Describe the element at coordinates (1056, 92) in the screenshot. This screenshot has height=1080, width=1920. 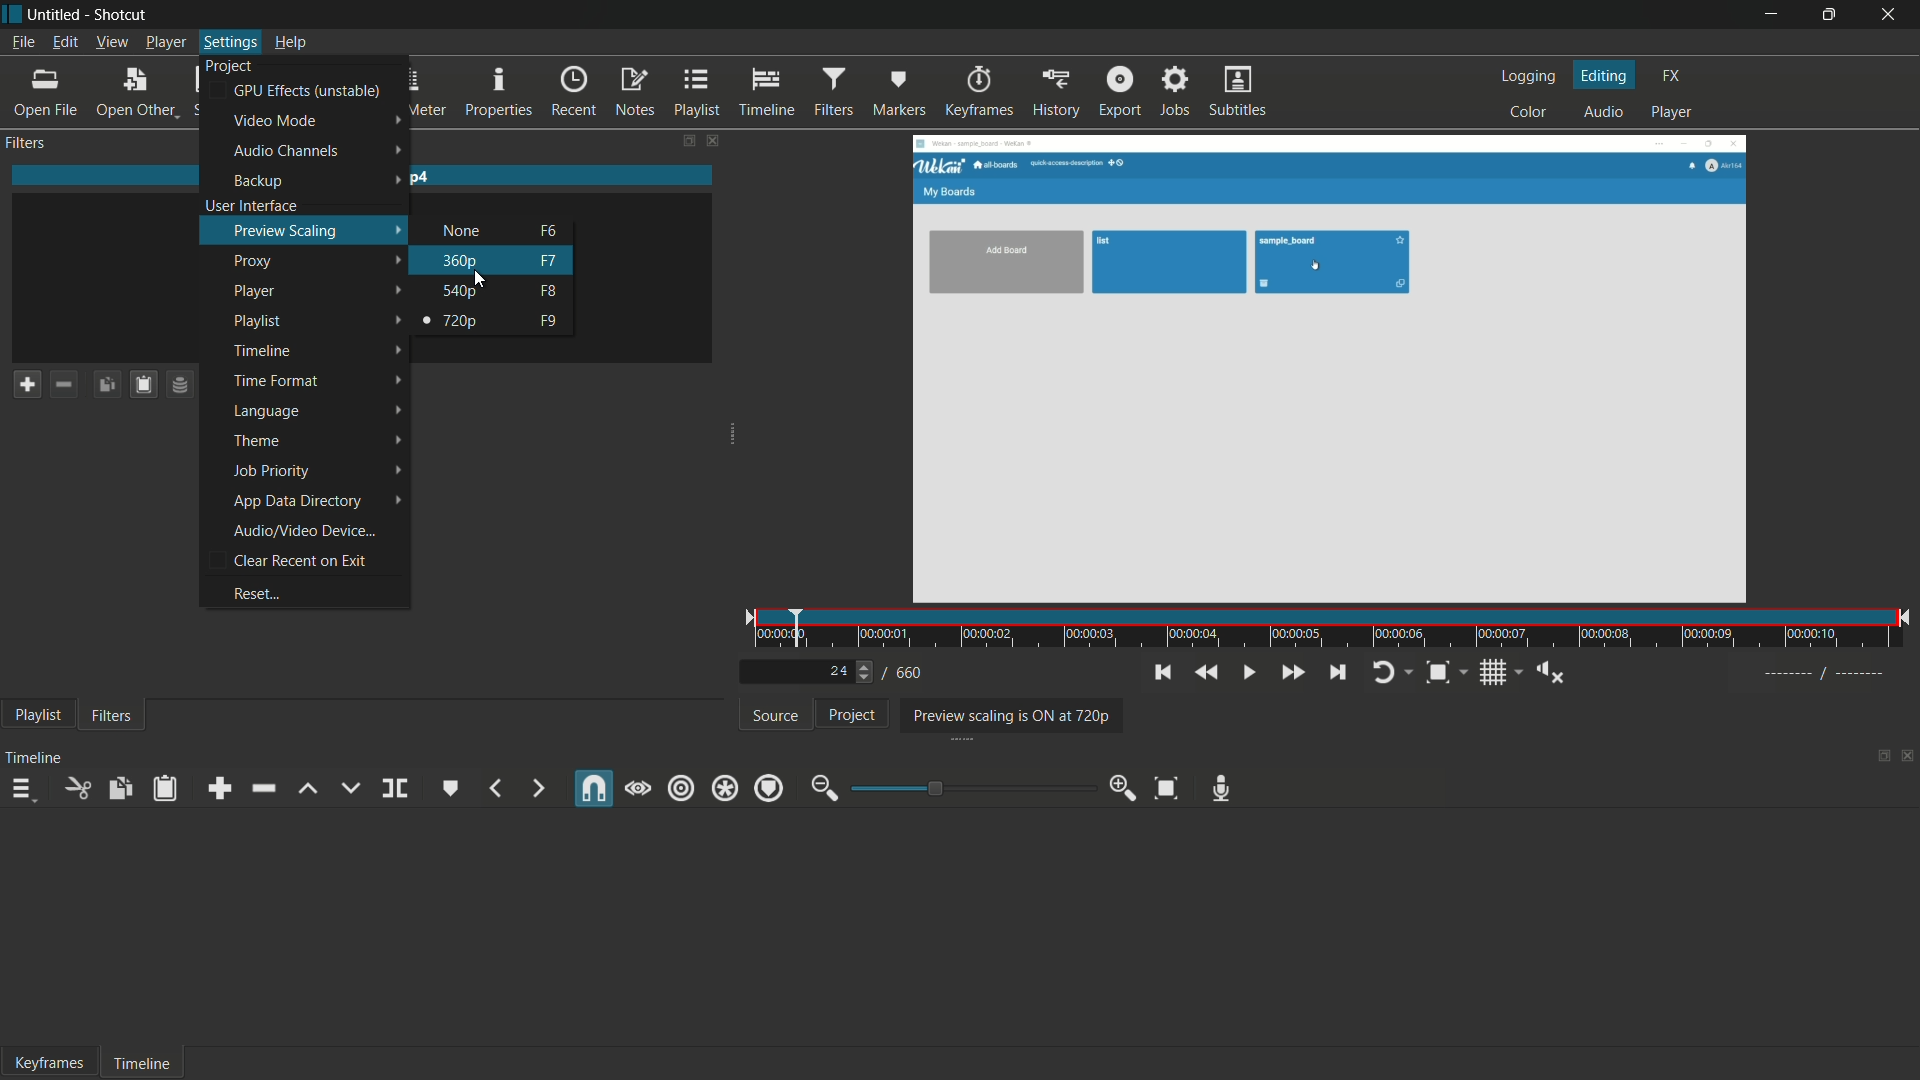
I see `history` at that location.